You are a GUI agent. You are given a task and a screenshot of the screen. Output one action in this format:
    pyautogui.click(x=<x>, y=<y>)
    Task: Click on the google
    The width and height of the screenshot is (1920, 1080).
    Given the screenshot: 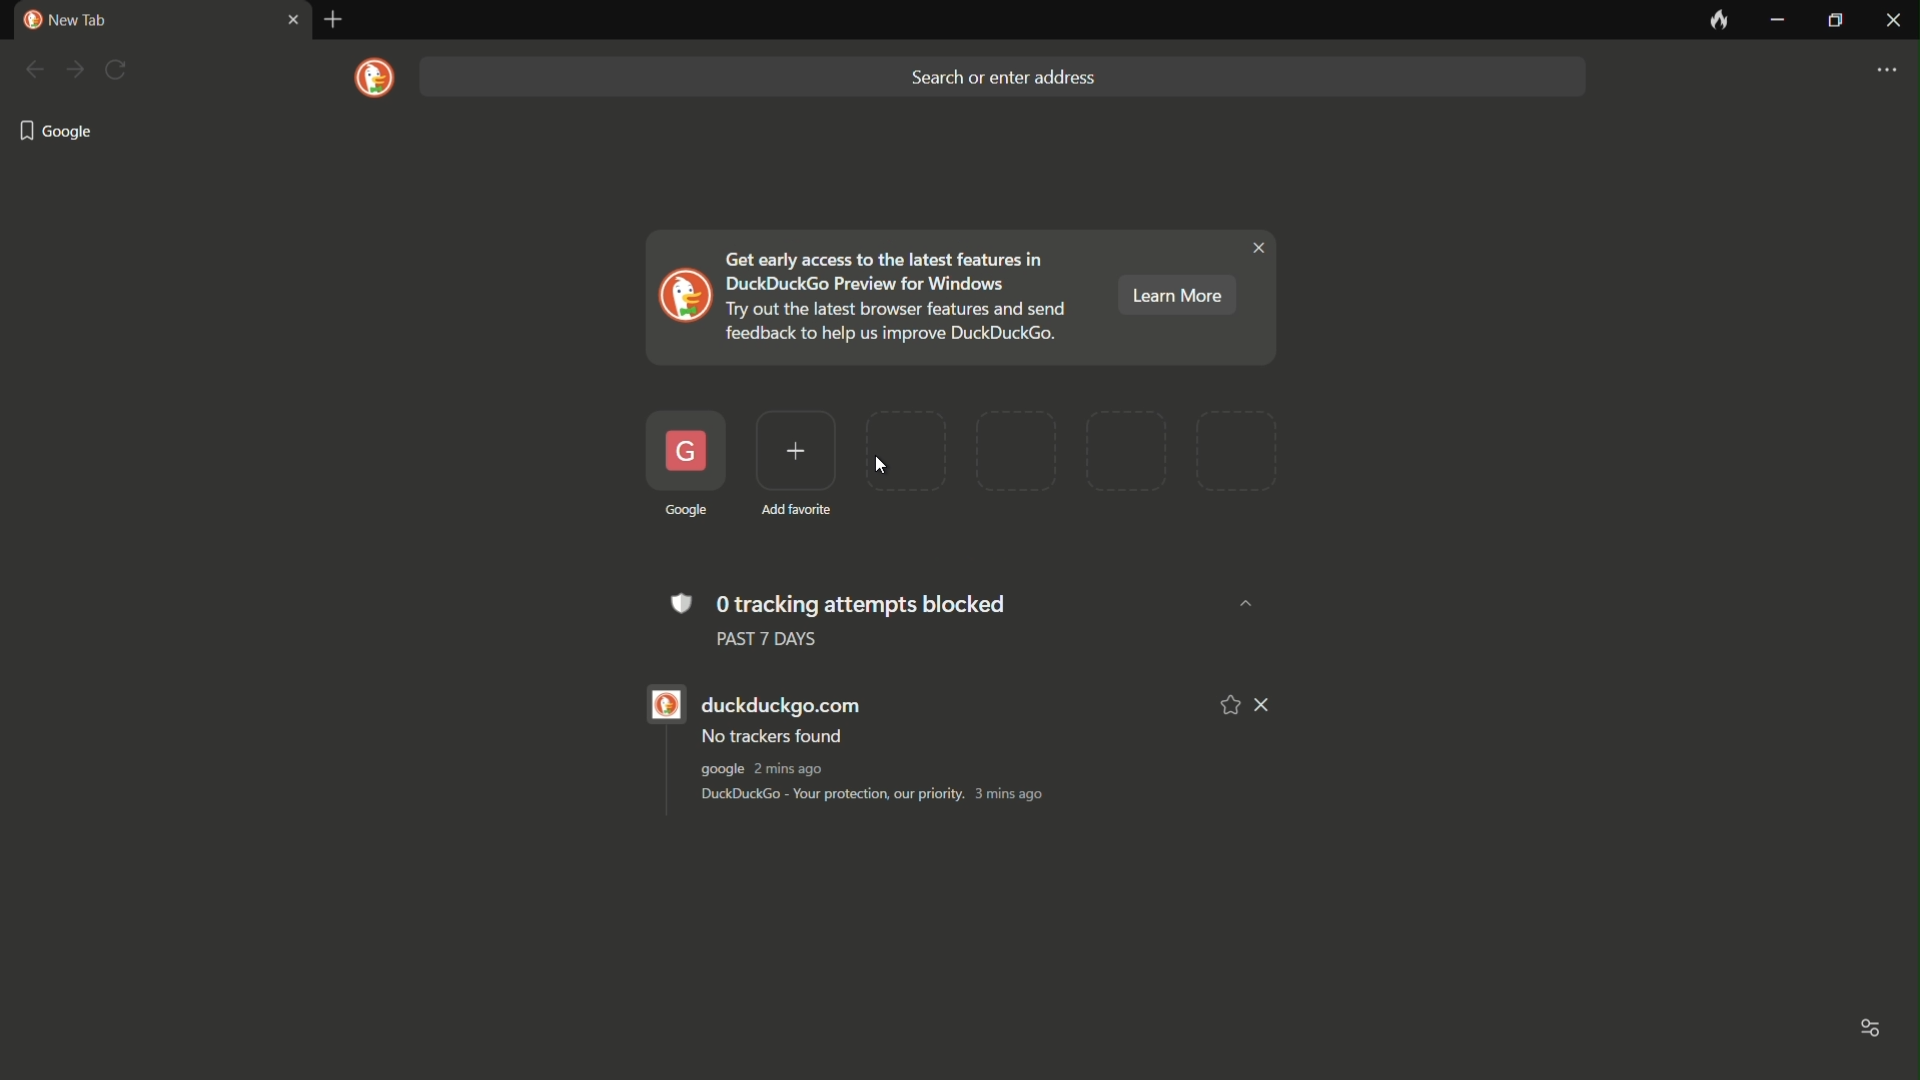 What is the action you would take?
    pyautogui.click(x=62, y=133)
    